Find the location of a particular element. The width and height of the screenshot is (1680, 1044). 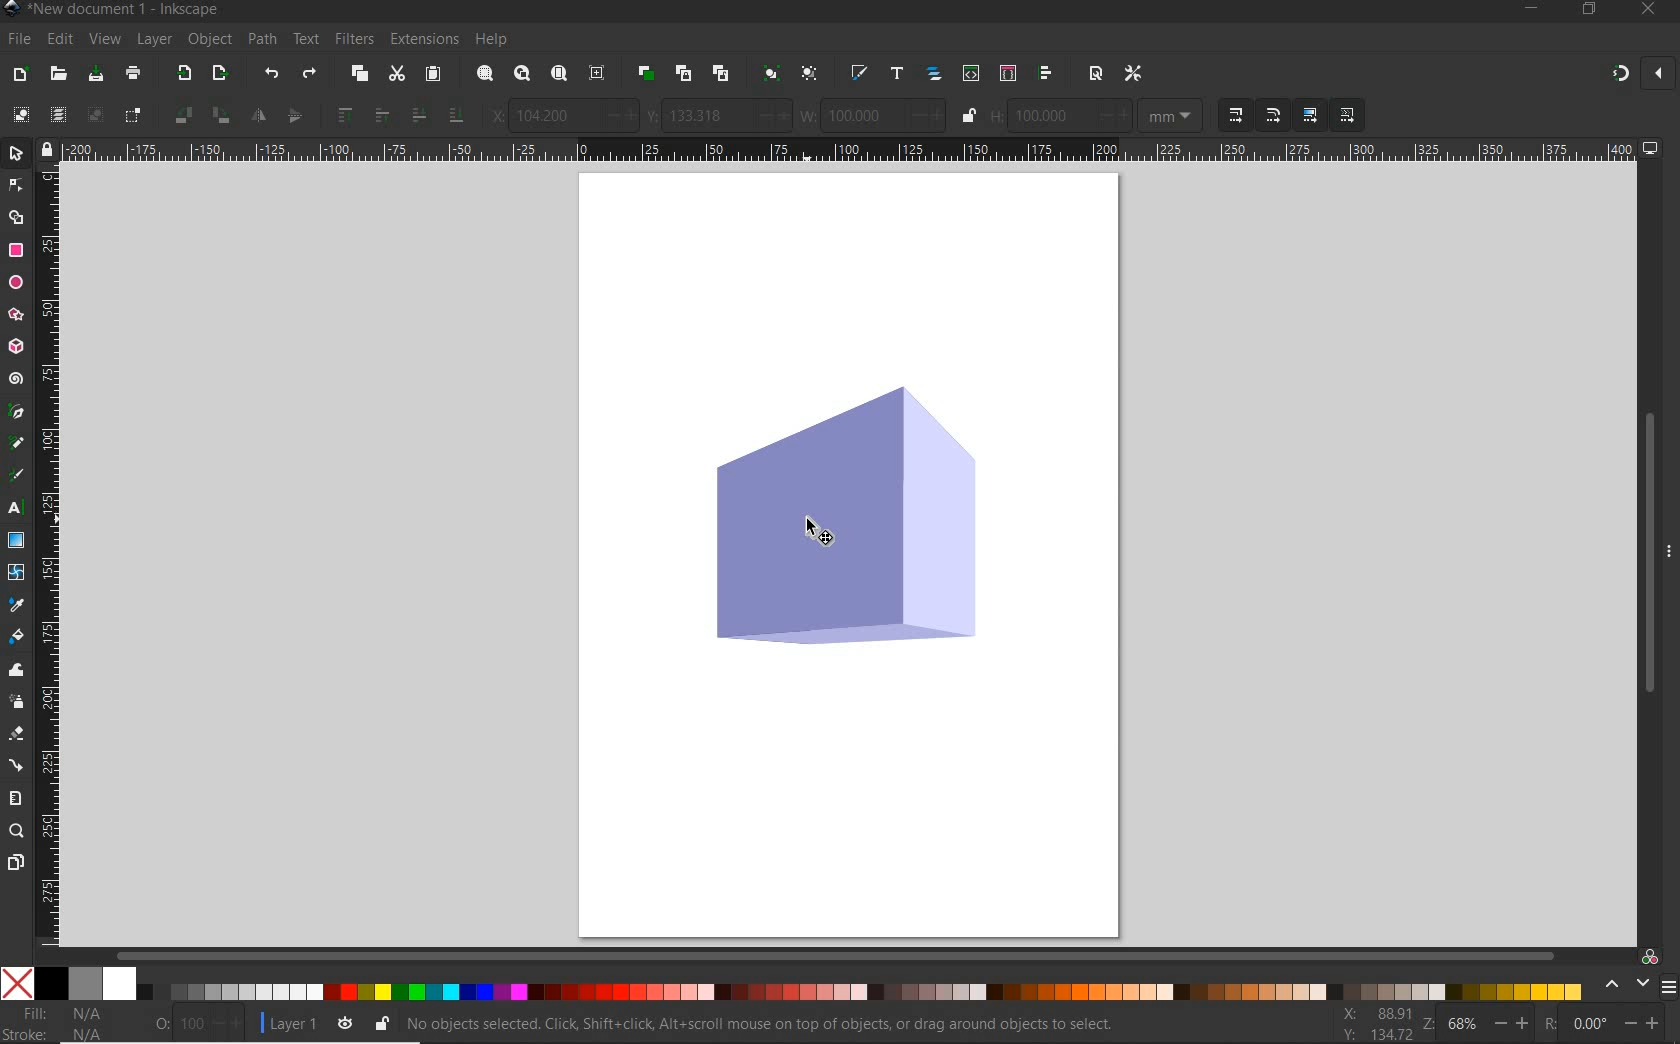

OBJECT ROTATE is located at coordinates (218, 113).